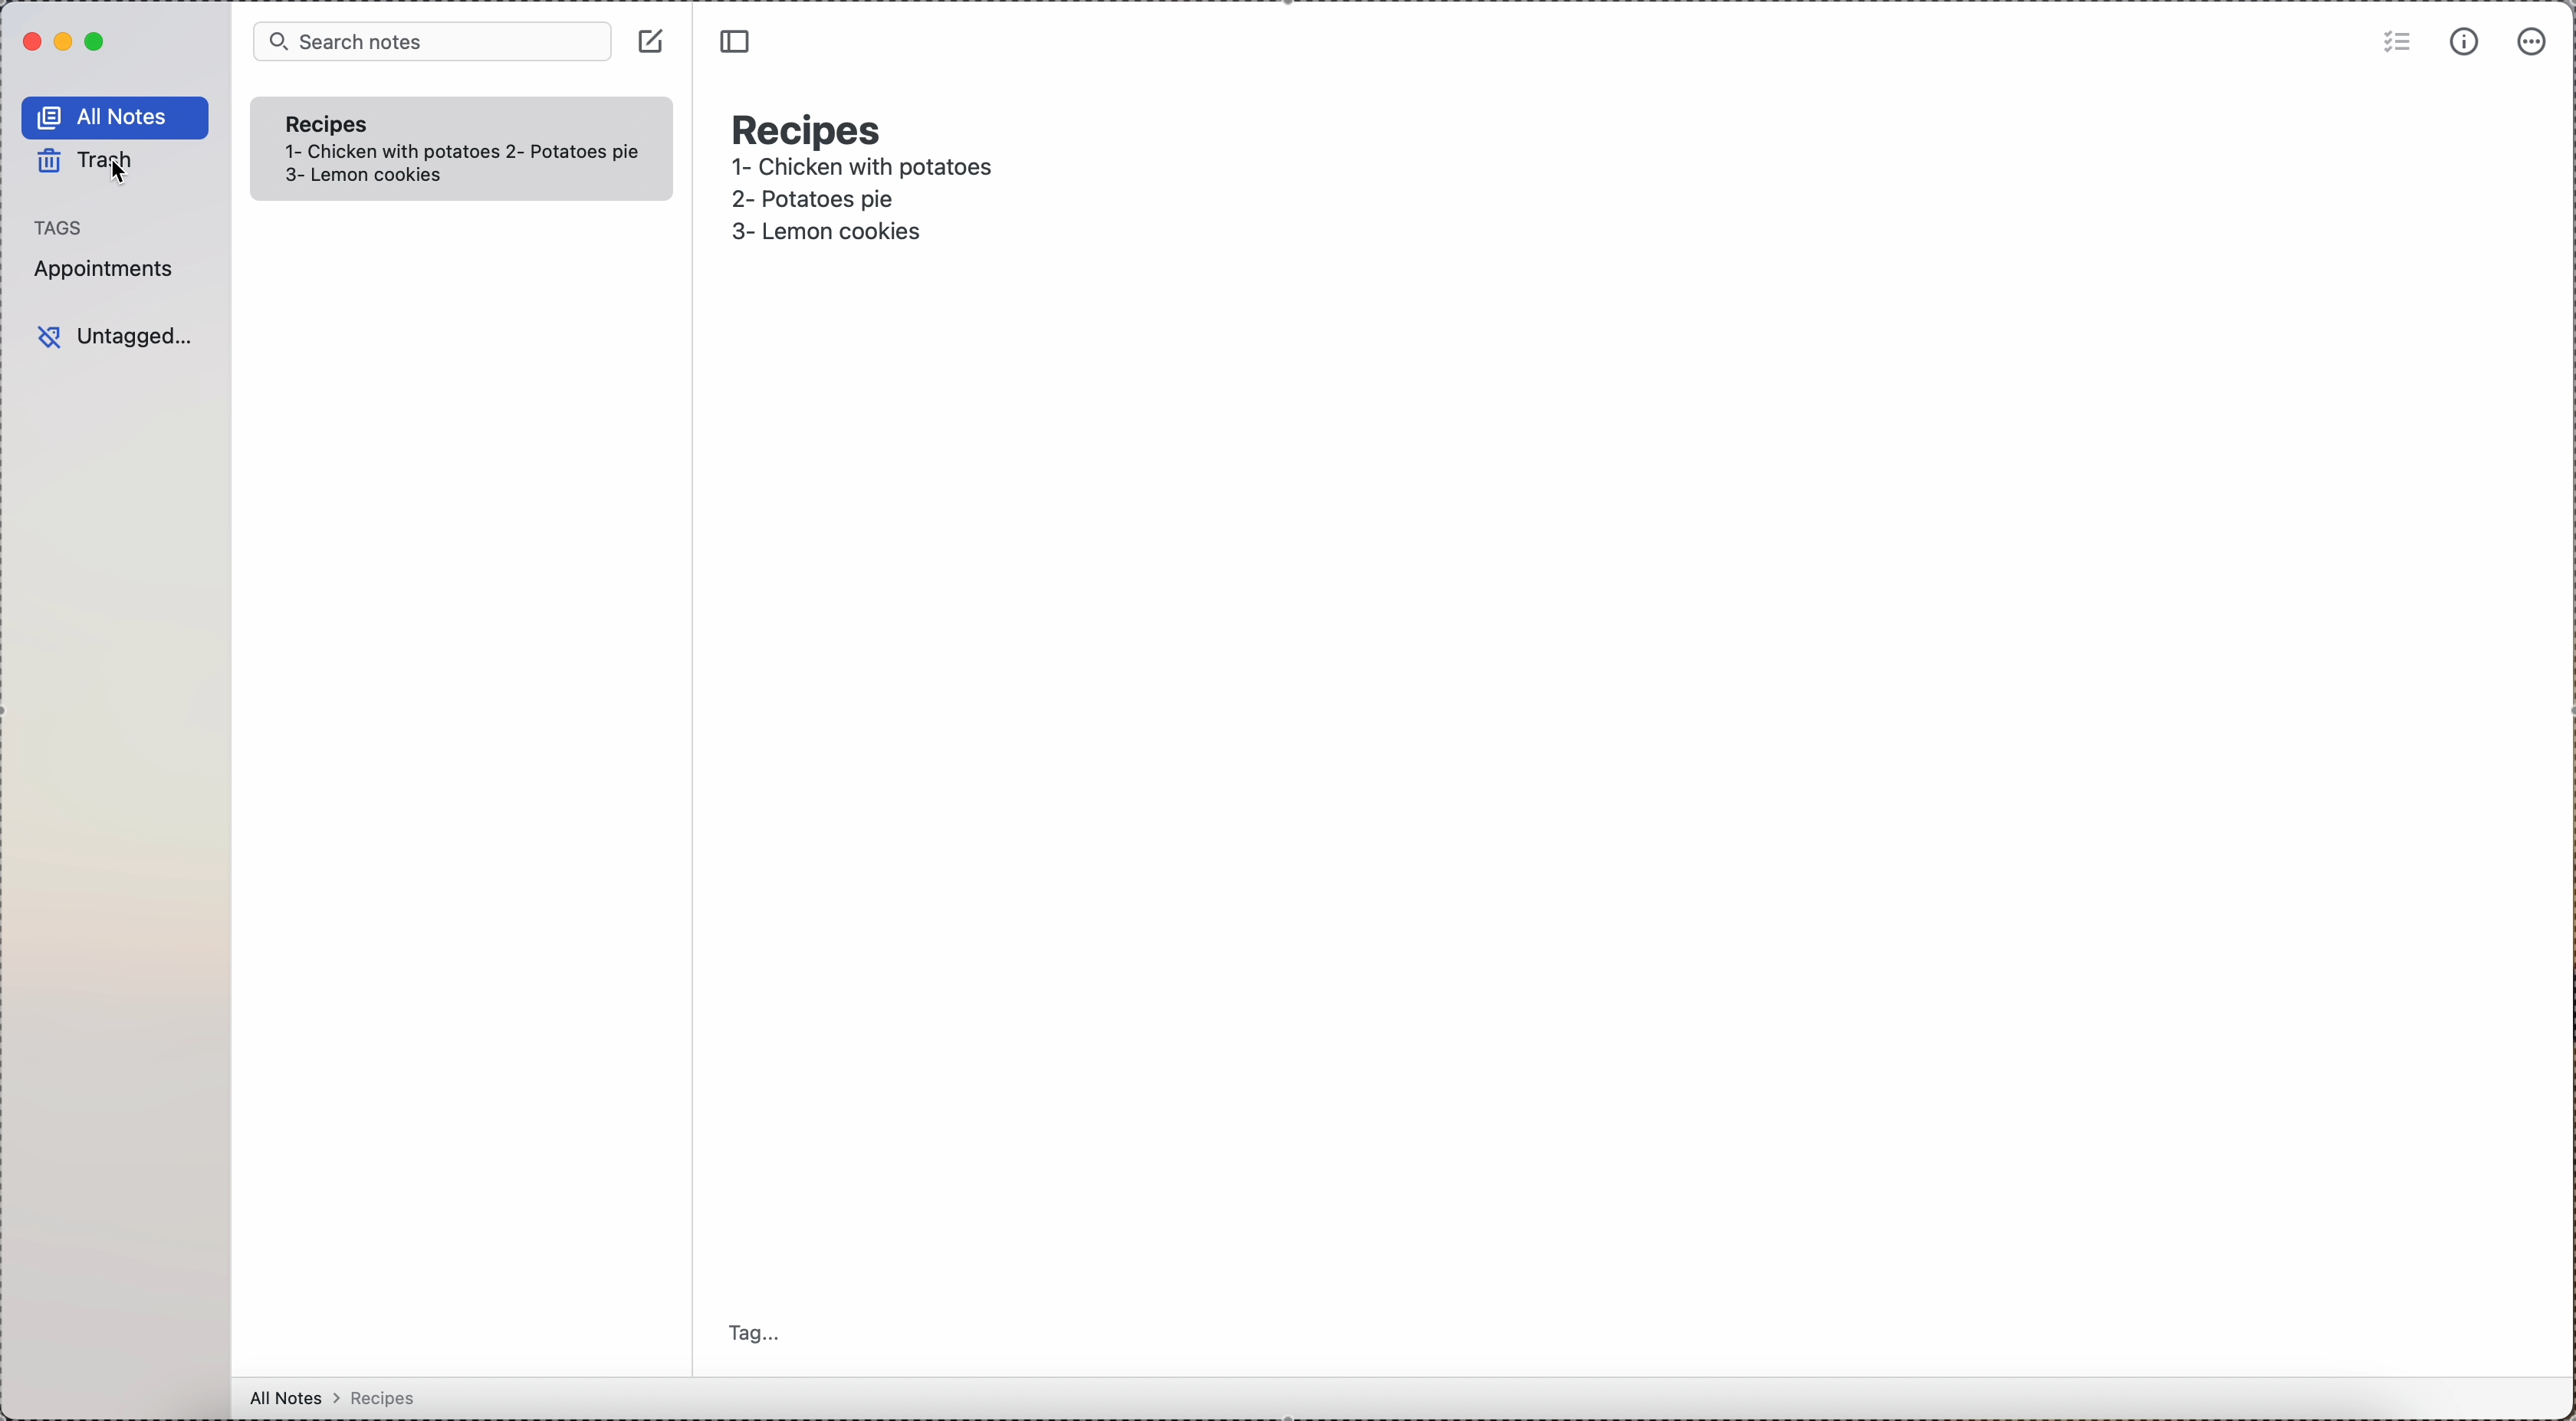  Describe the element at coordinates (841, 200) in the screenshot. I see `2-Potatoes pie` at that location.